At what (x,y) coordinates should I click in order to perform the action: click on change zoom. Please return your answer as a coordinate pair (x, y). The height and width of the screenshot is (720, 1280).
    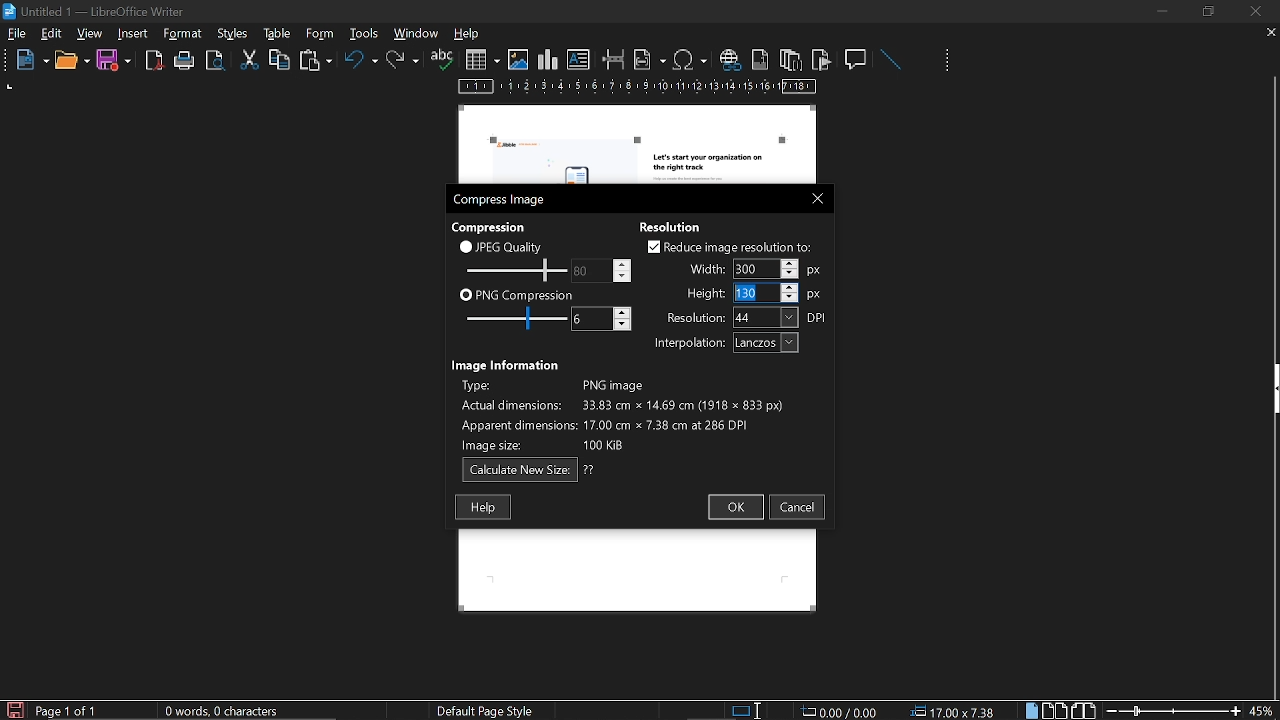
    Looking at the image, I should click on (1173, 710).